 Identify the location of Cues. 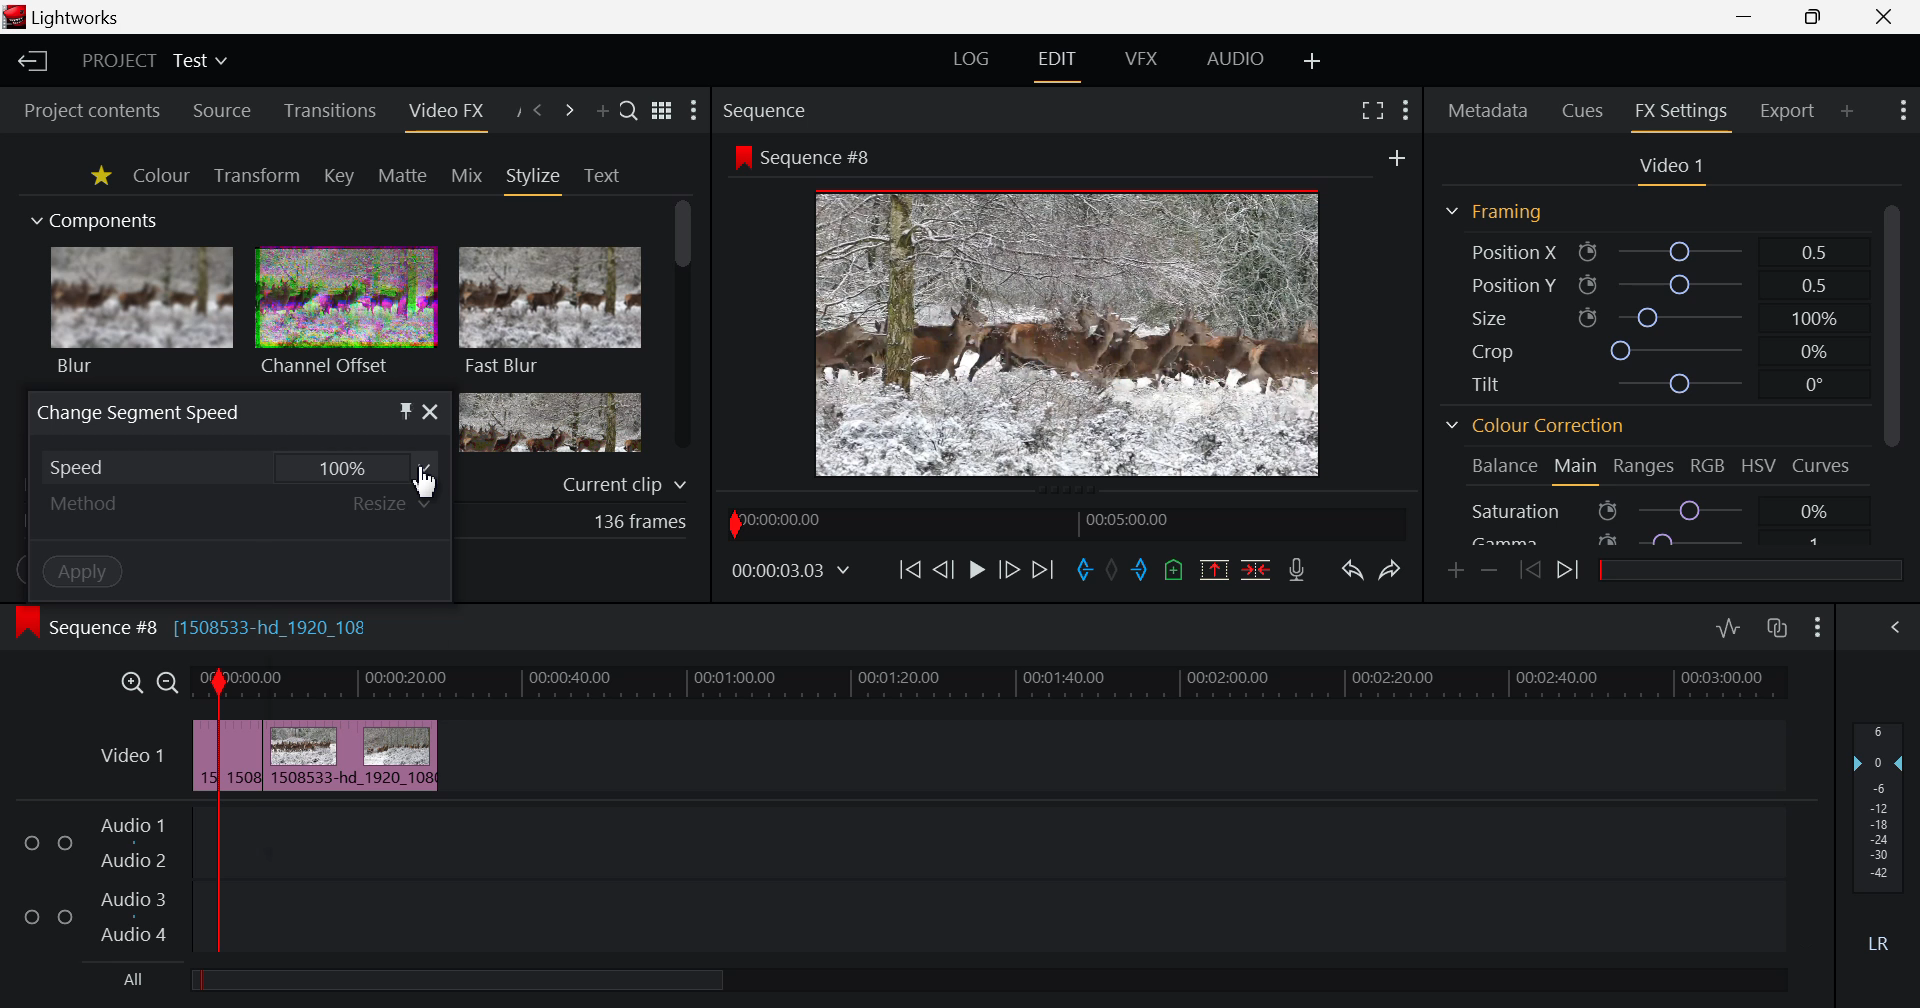
(1584, 112).